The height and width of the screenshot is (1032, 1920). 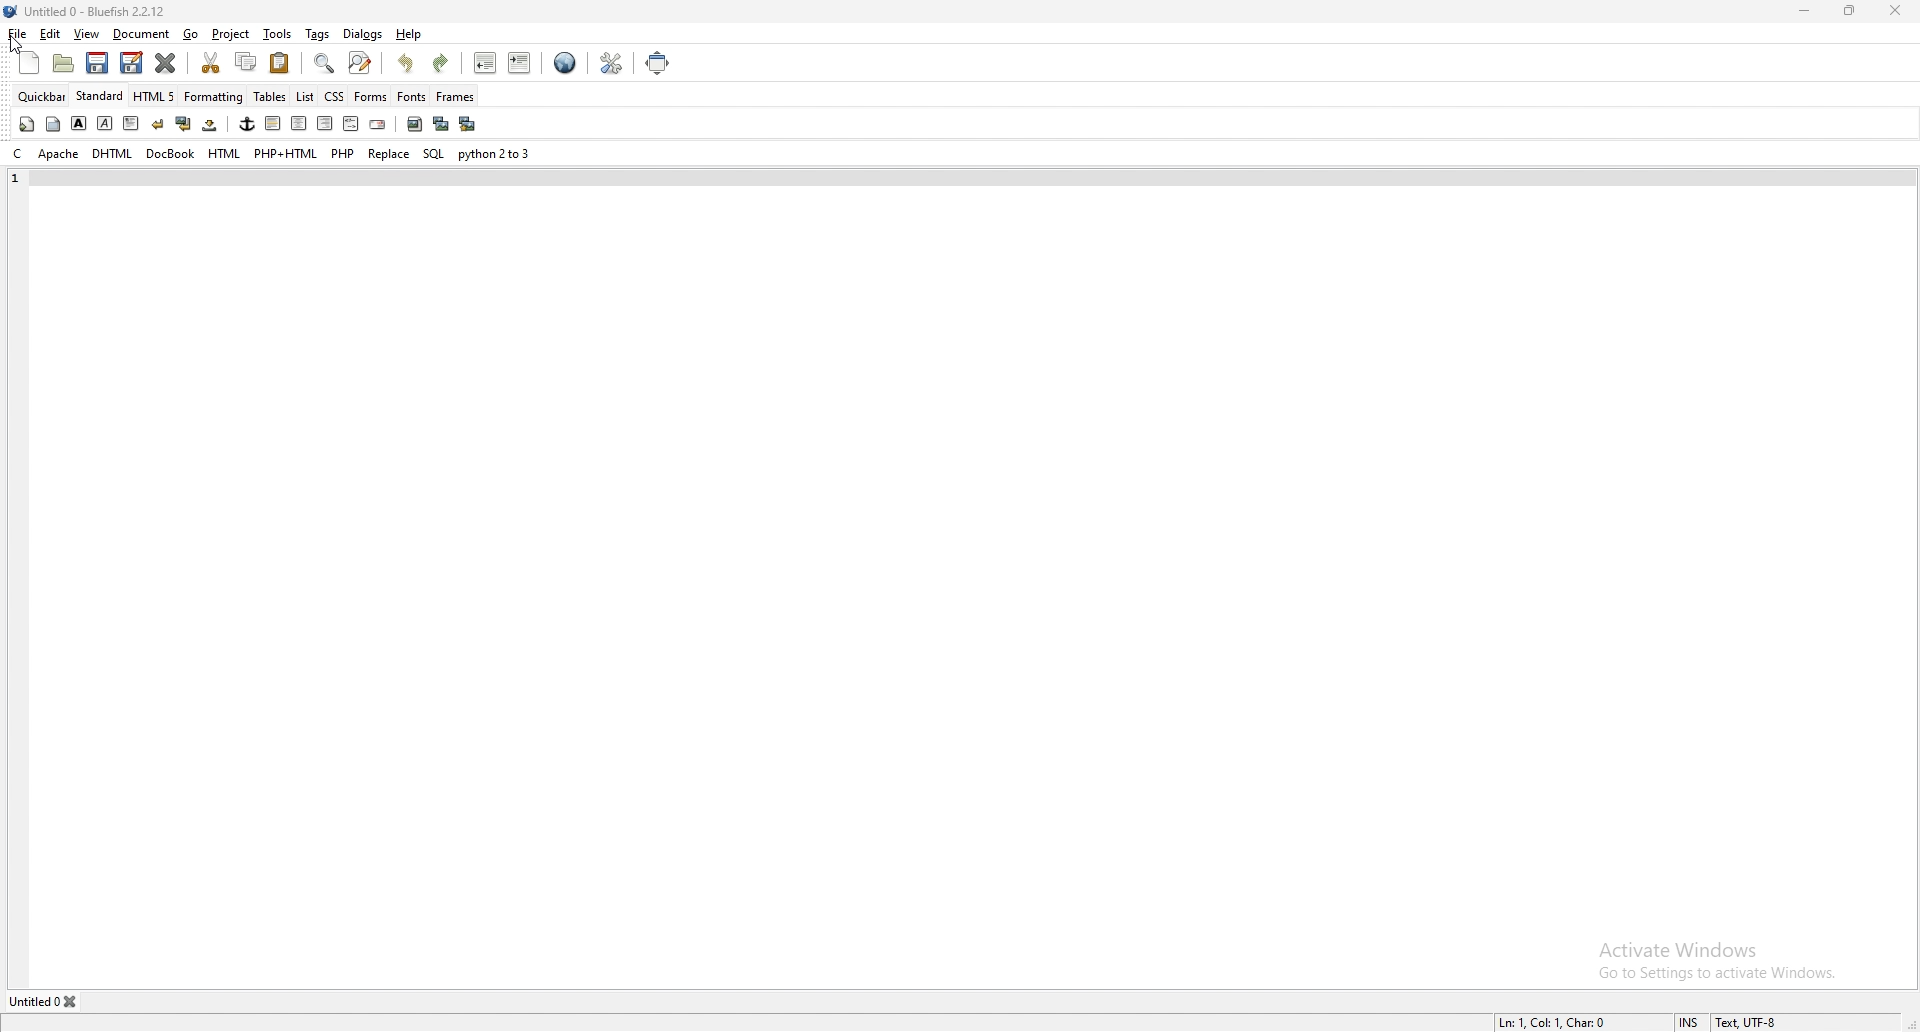 What do you see at coordinates (171, 154) in the screenshot?
I see `docbook` at bounding box center [171, 154].